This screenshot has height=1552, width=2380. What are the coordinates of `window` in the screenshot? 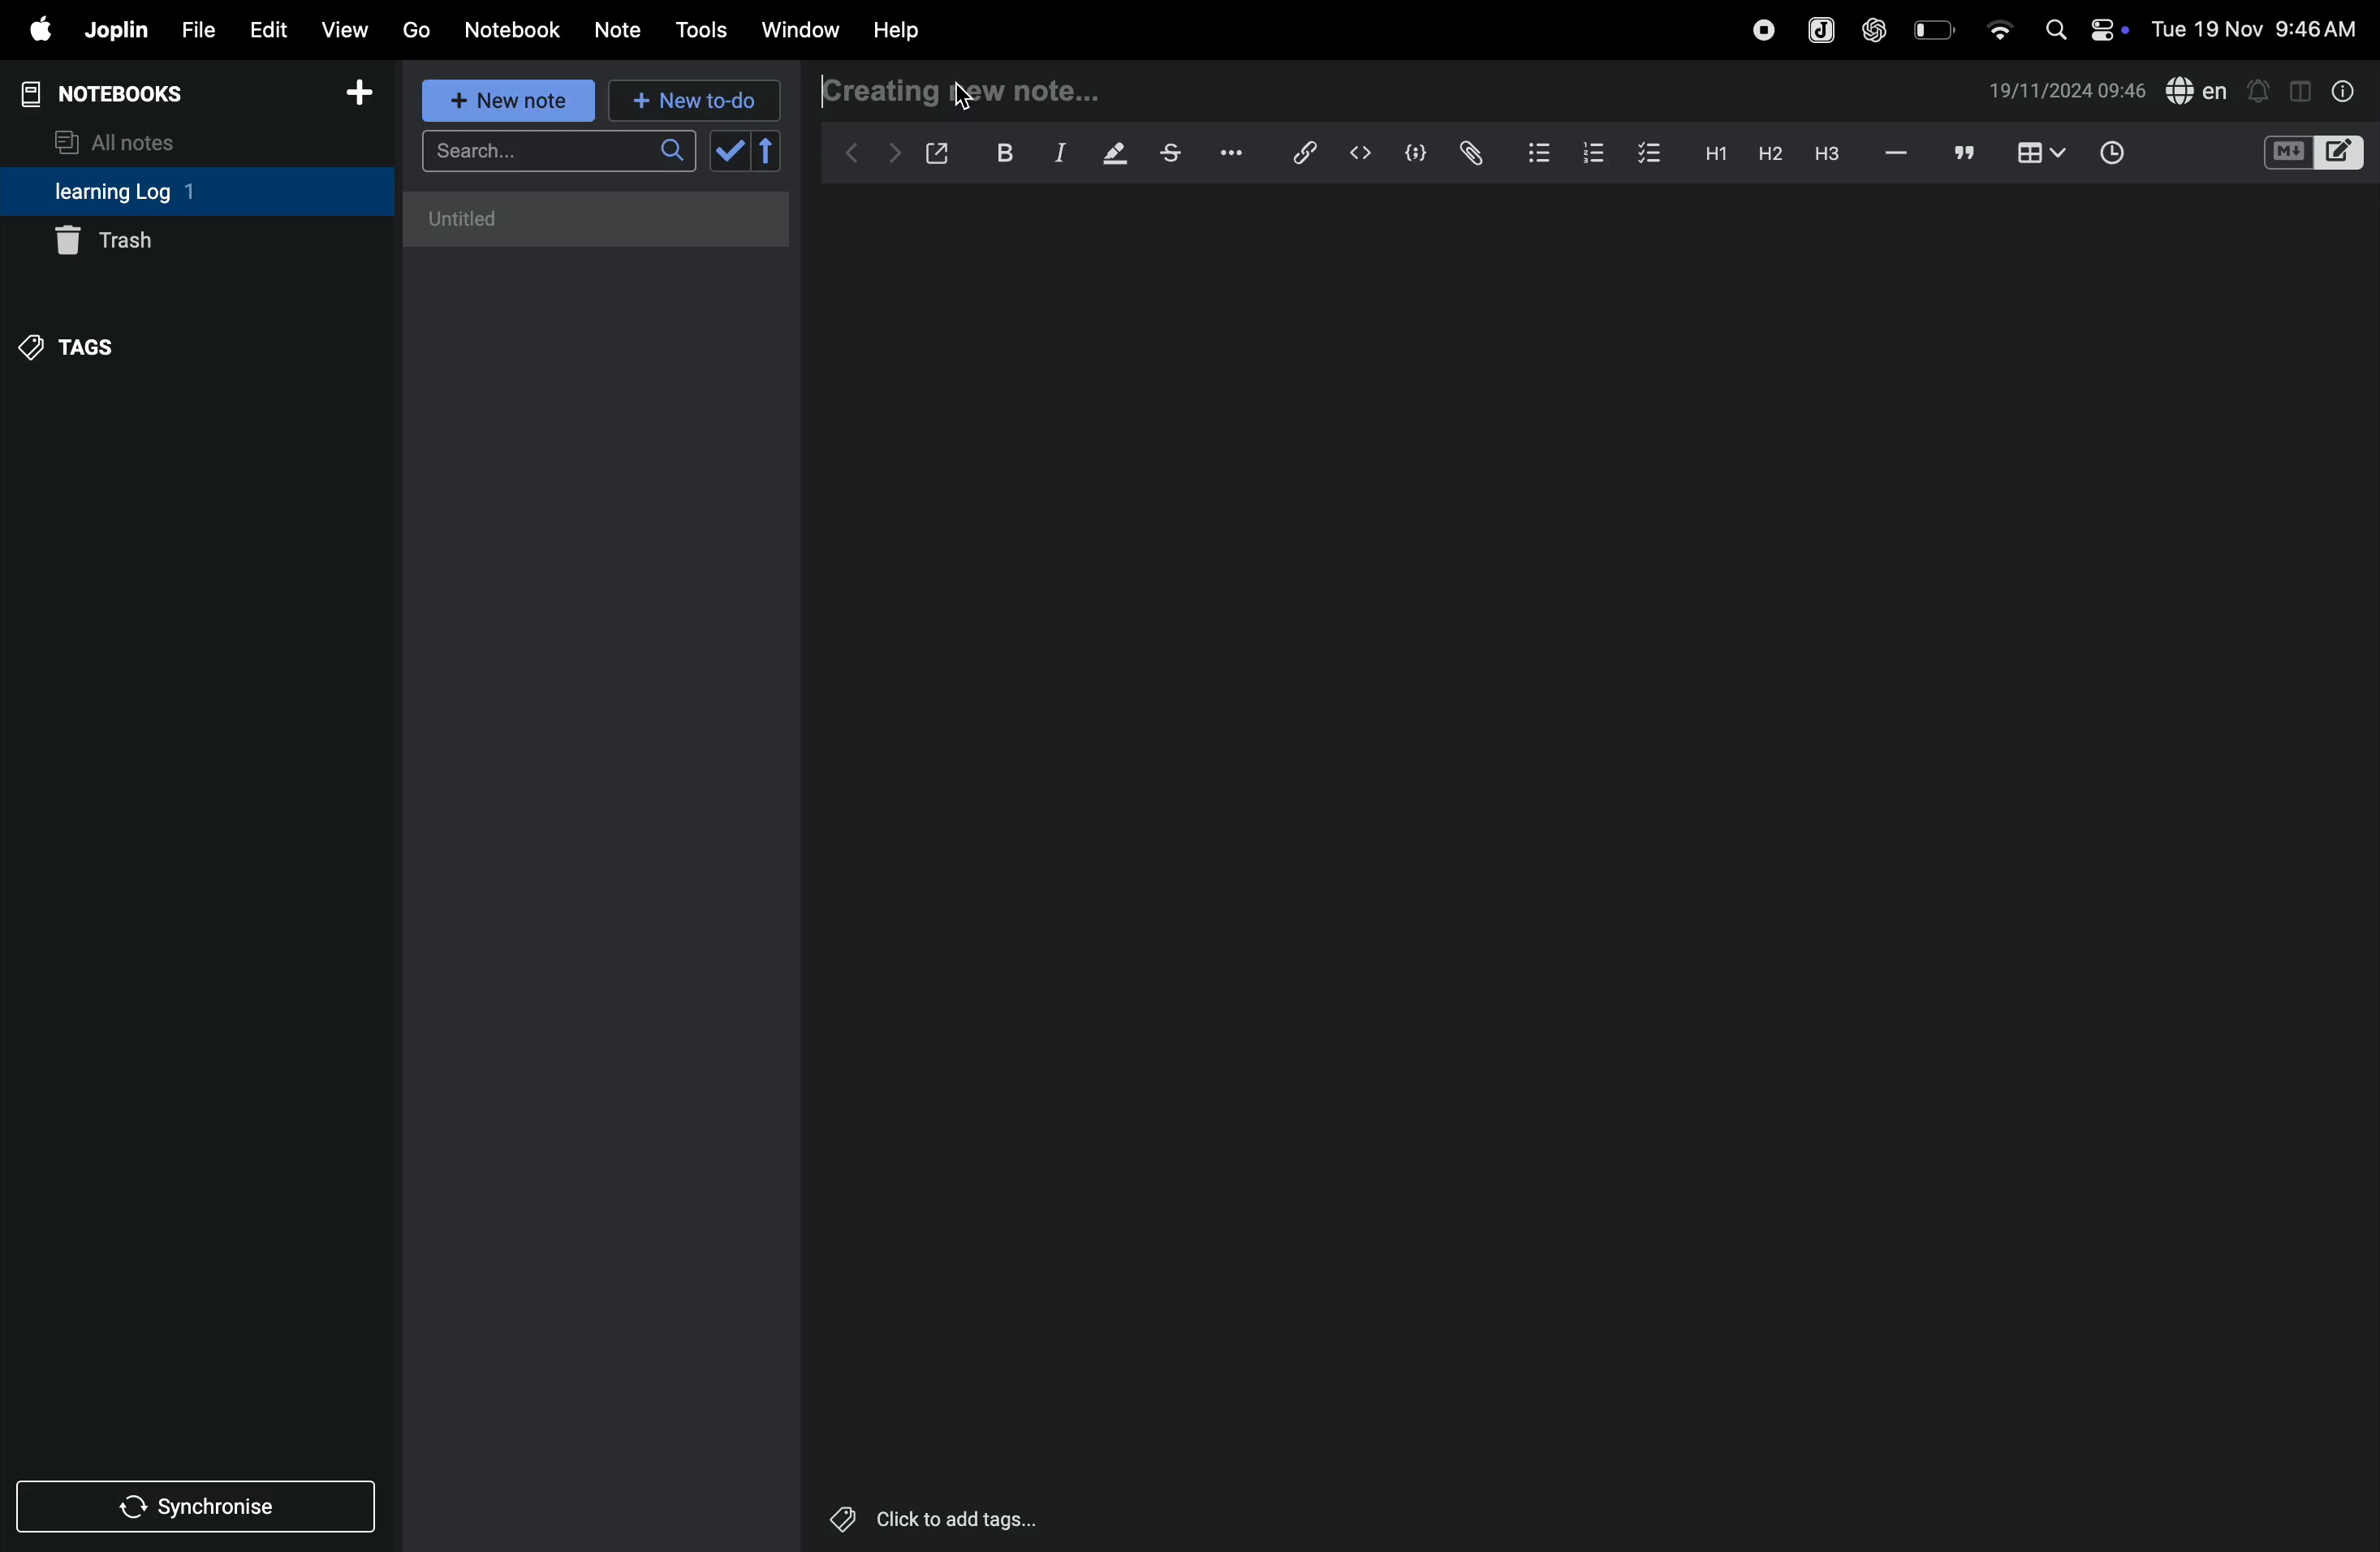 It's located at (801, 29).